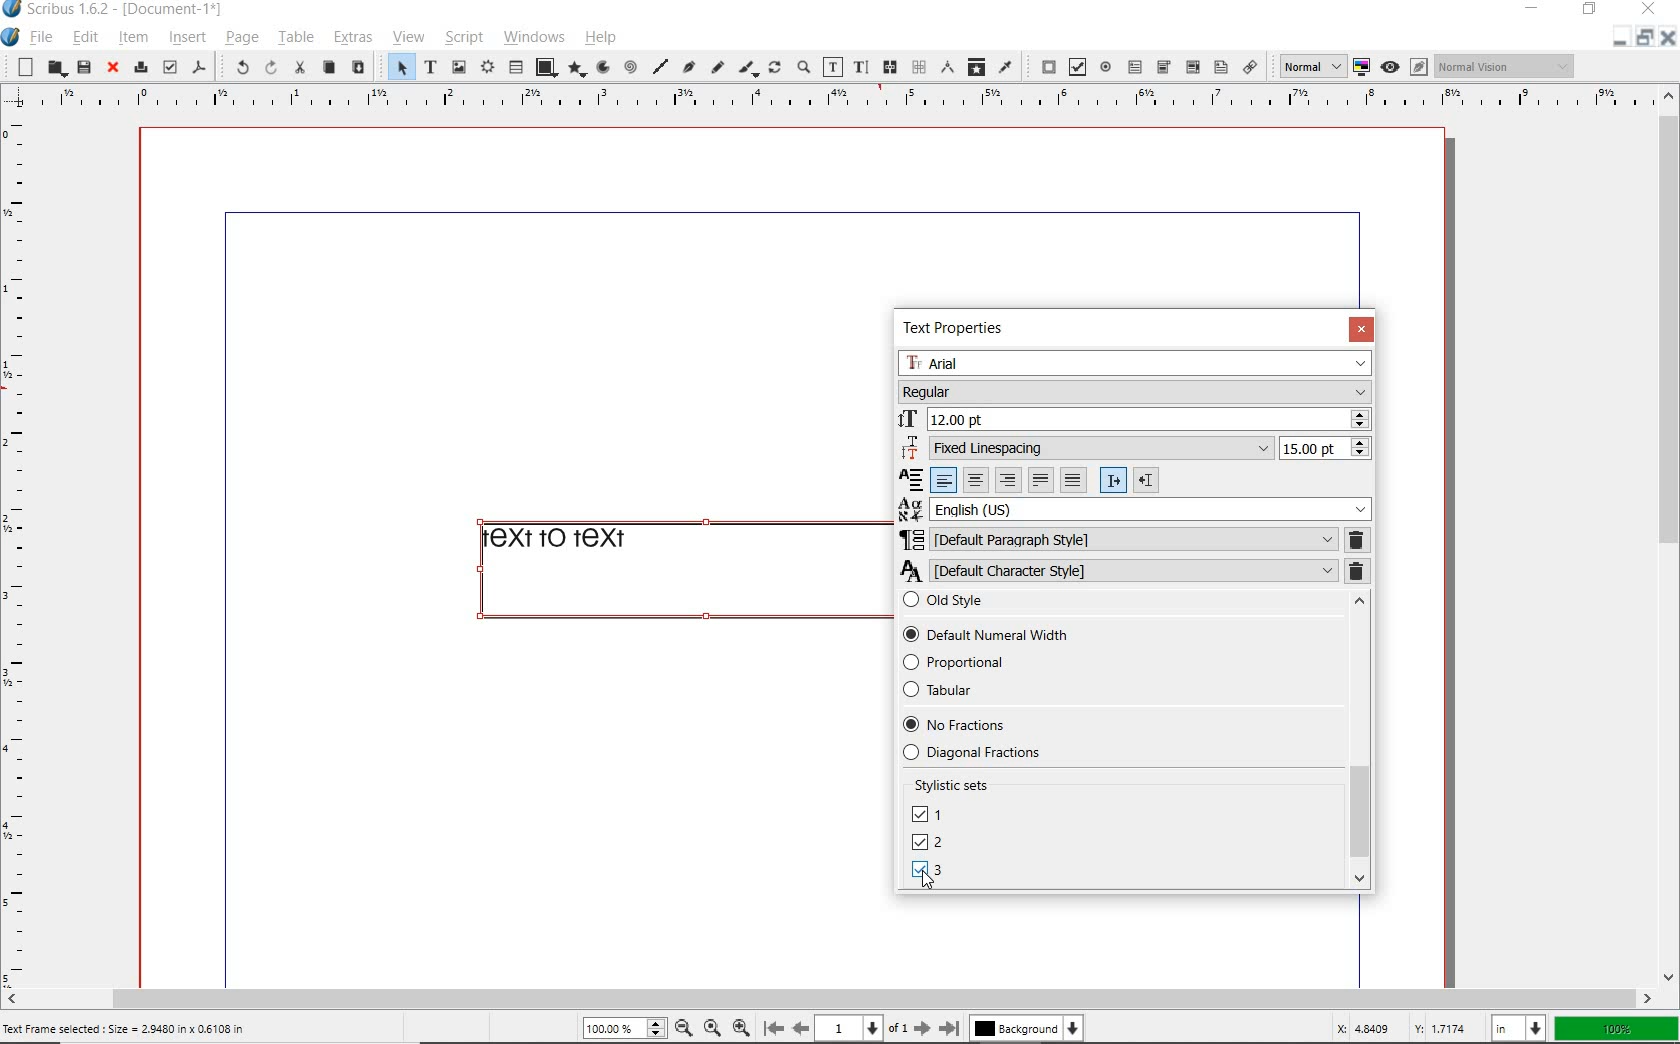 This screenshot has width=1680, height=1044. What do you see at coordinates (1649, 9) in the screenshot?
I see `close` at bounding box center [1649, 9].